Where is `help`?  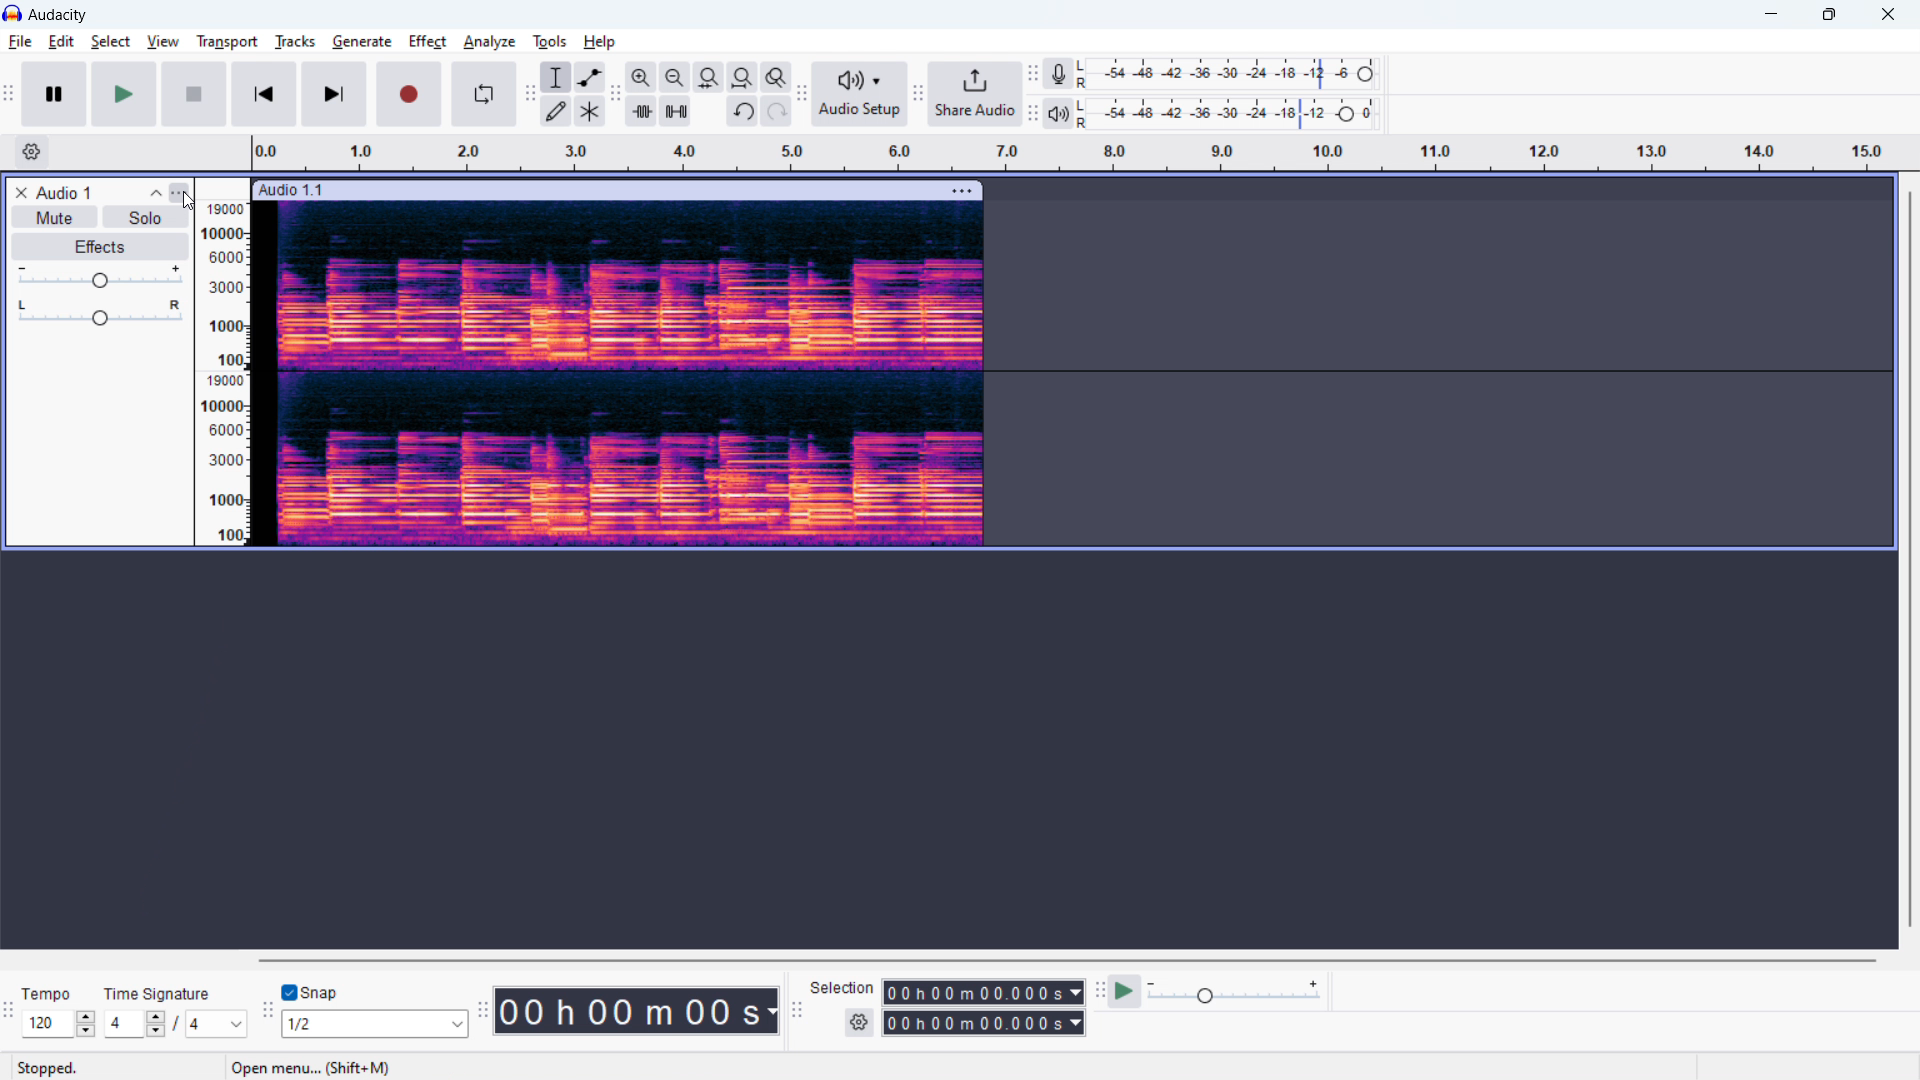
help is located at coordinates (601, 43).